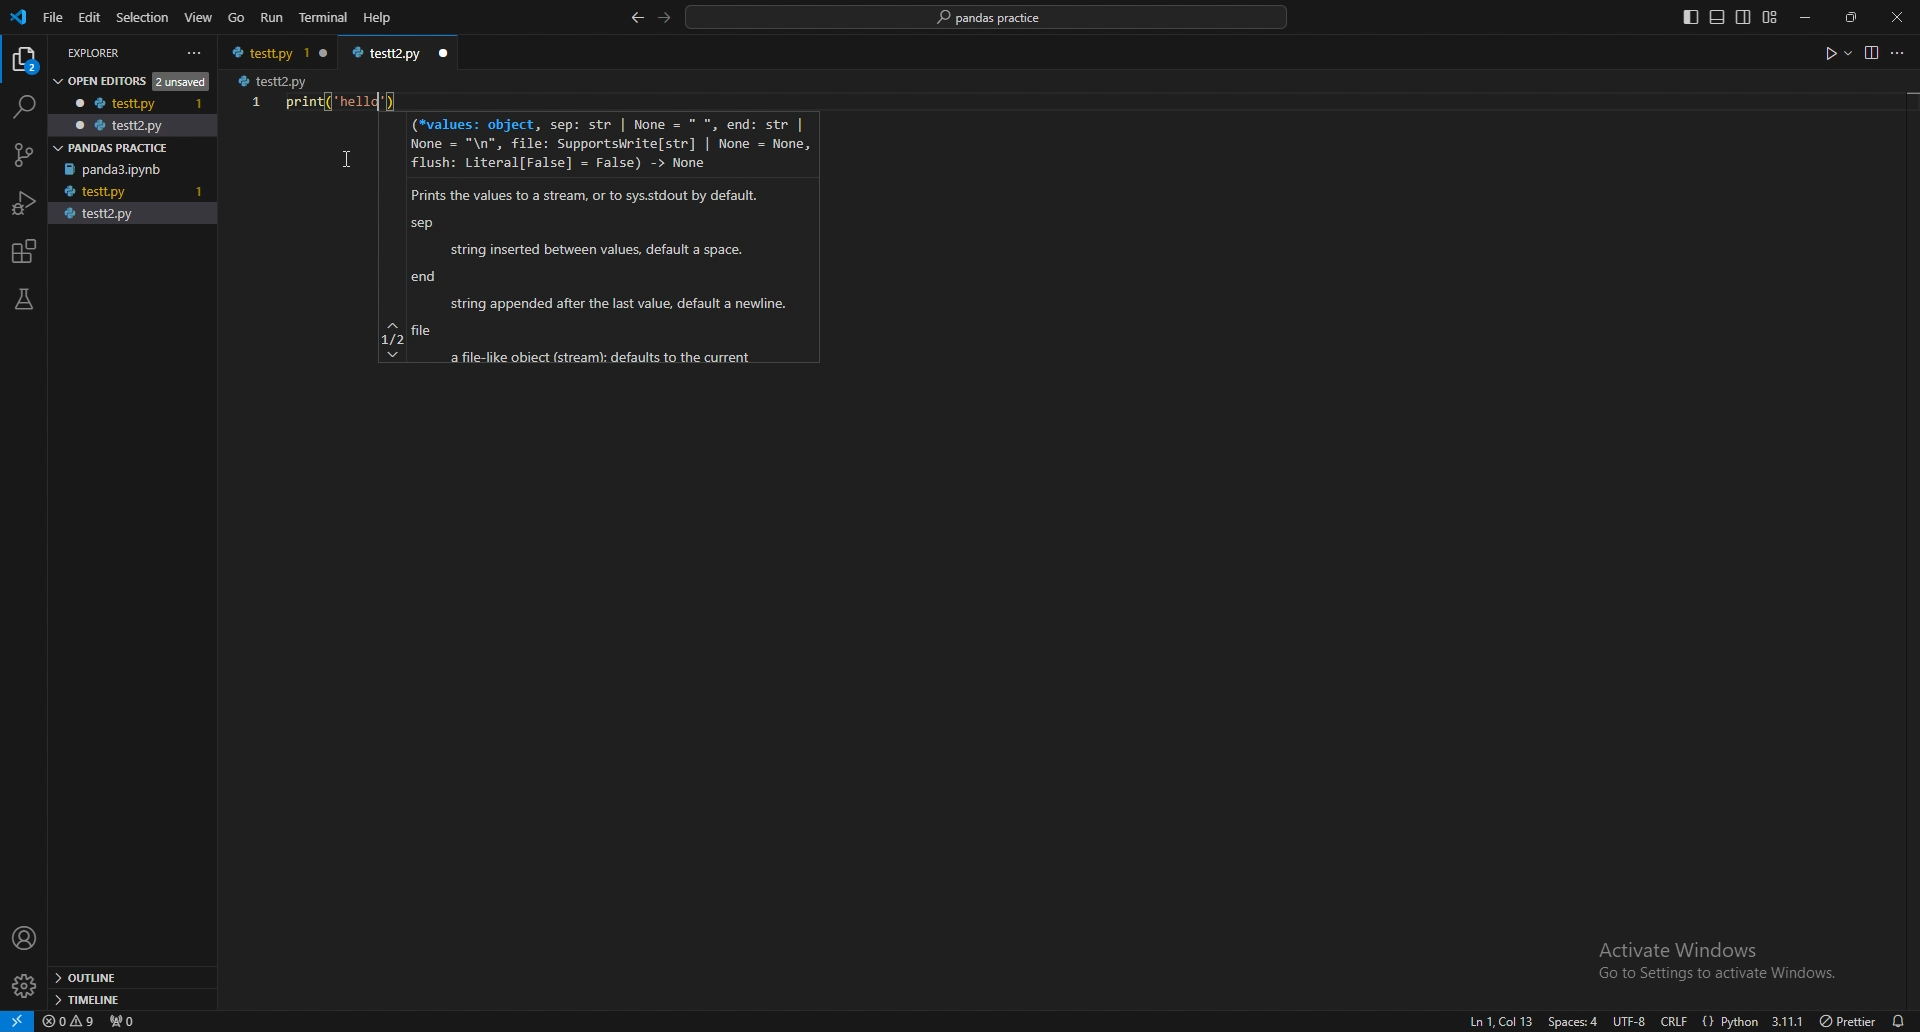 Image resolution: width=1920 pixels, height=1032 pixels. Describe the element at coordinates (1692, 17) in the screenshot. I see `toggle primary side bar` at that location.